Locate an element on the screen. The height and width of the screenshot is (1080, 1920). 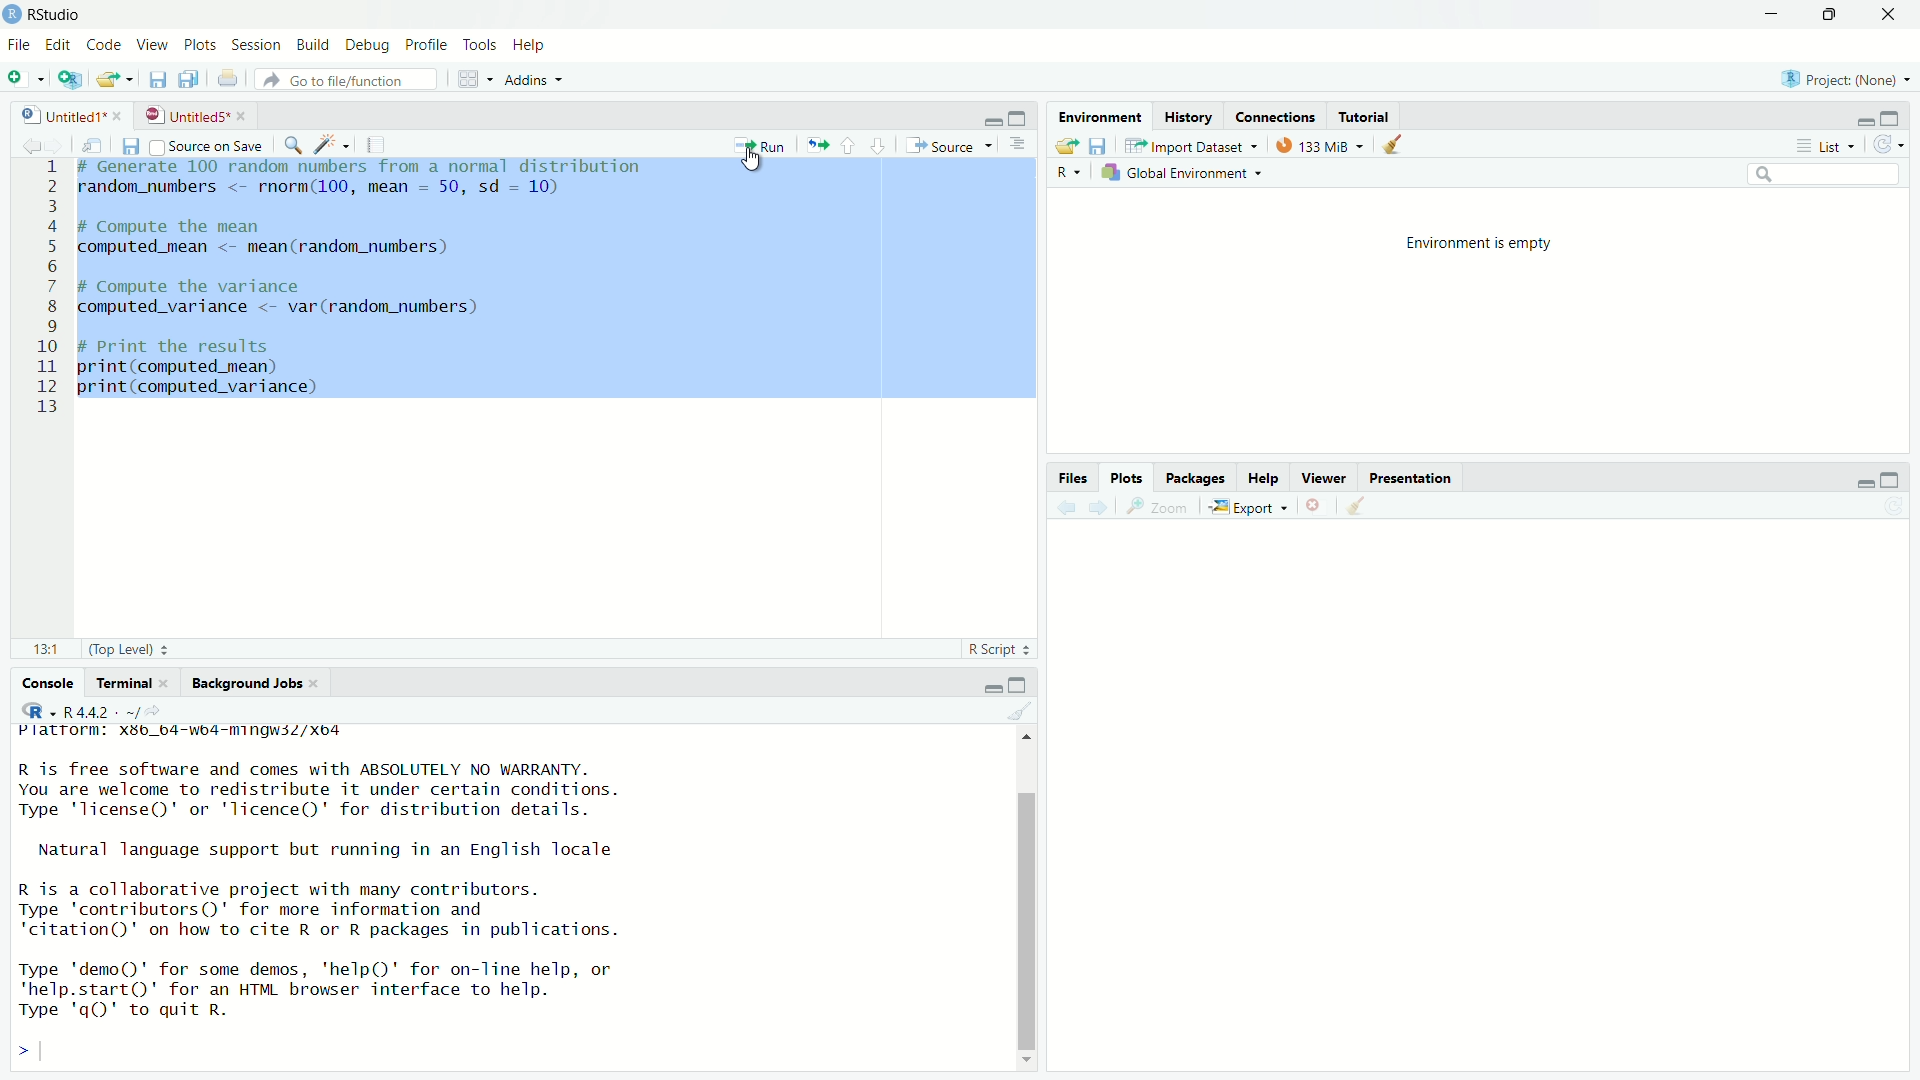
R is free software and comes with ABSOLUTELY NO WARRANTY.
You are welcome to redistribute it under certain conditions.
Type "license" or 'licence()' for distribution details. is located at coordinates (312, 787).